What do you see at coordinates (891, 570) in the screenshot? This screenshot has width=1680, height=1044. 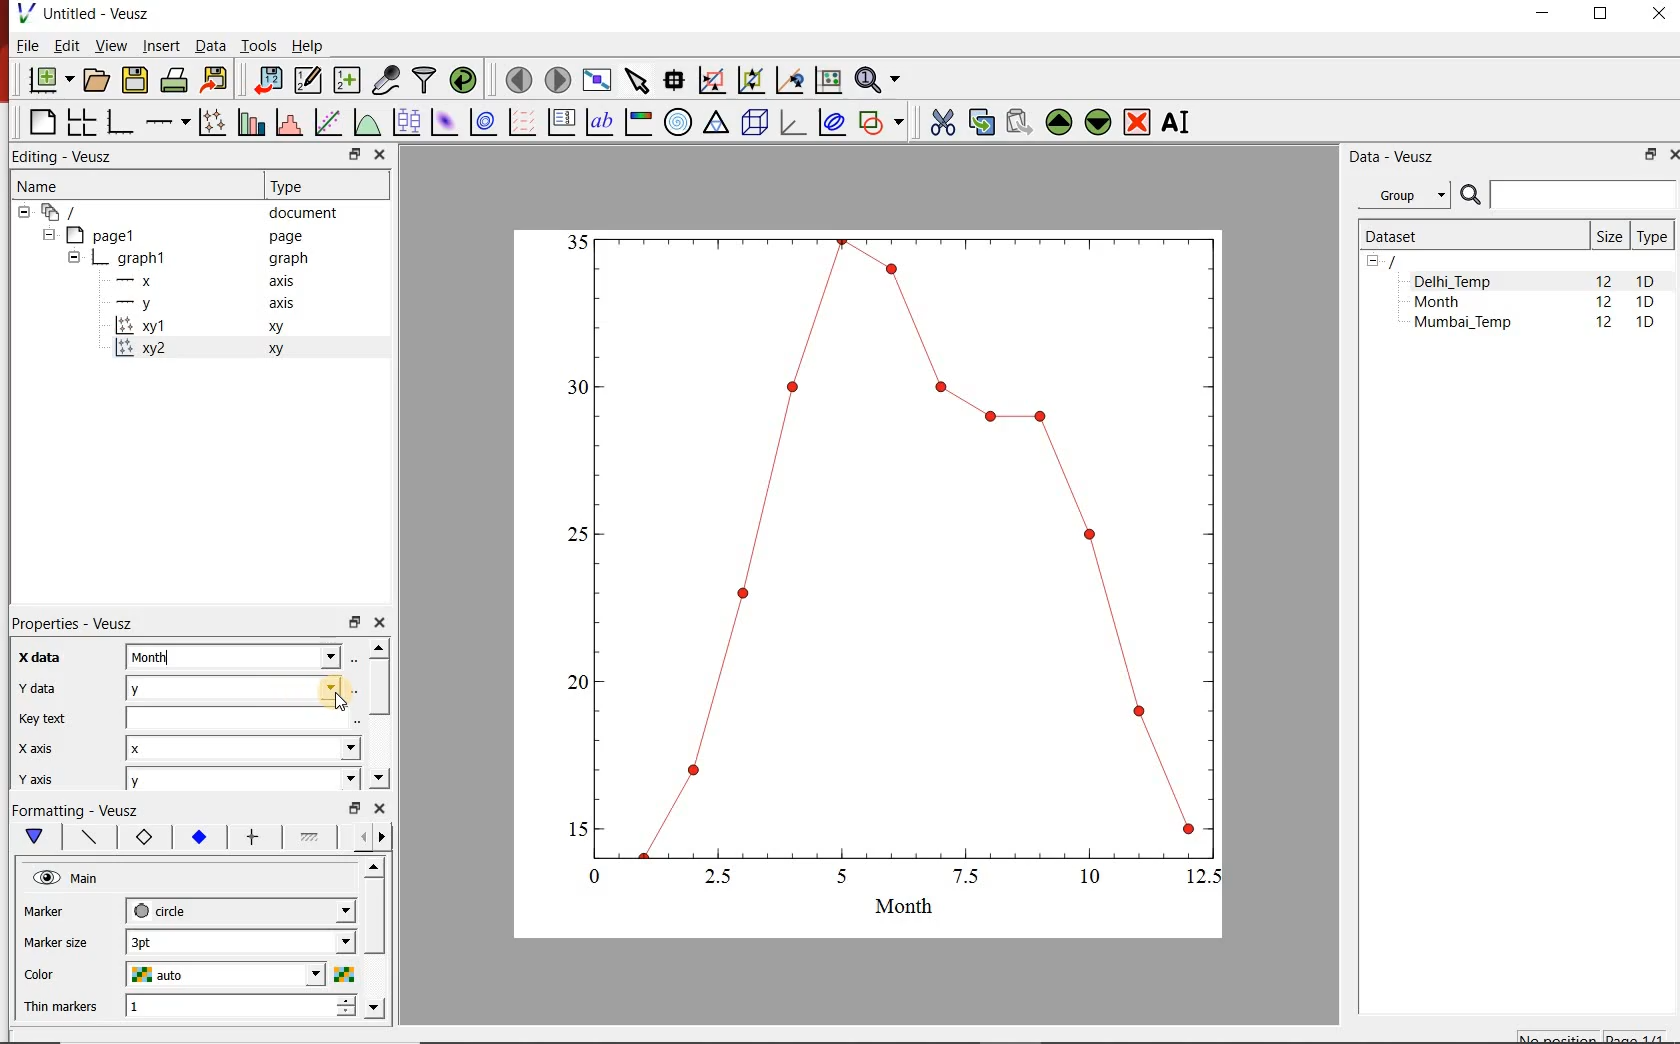 I see `graph1` at bounding box center [891, 570].